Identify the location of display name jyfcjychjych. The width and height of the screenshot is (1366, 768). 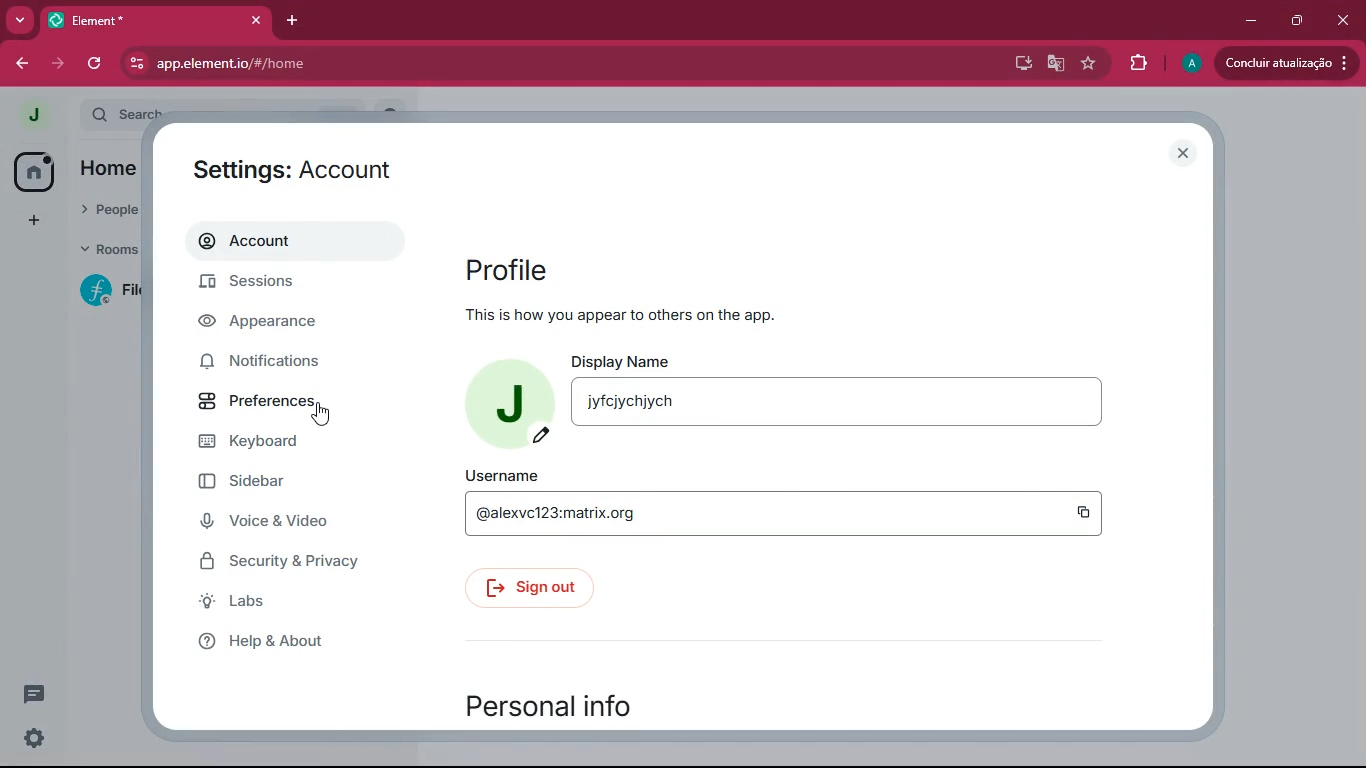
(842, 392).